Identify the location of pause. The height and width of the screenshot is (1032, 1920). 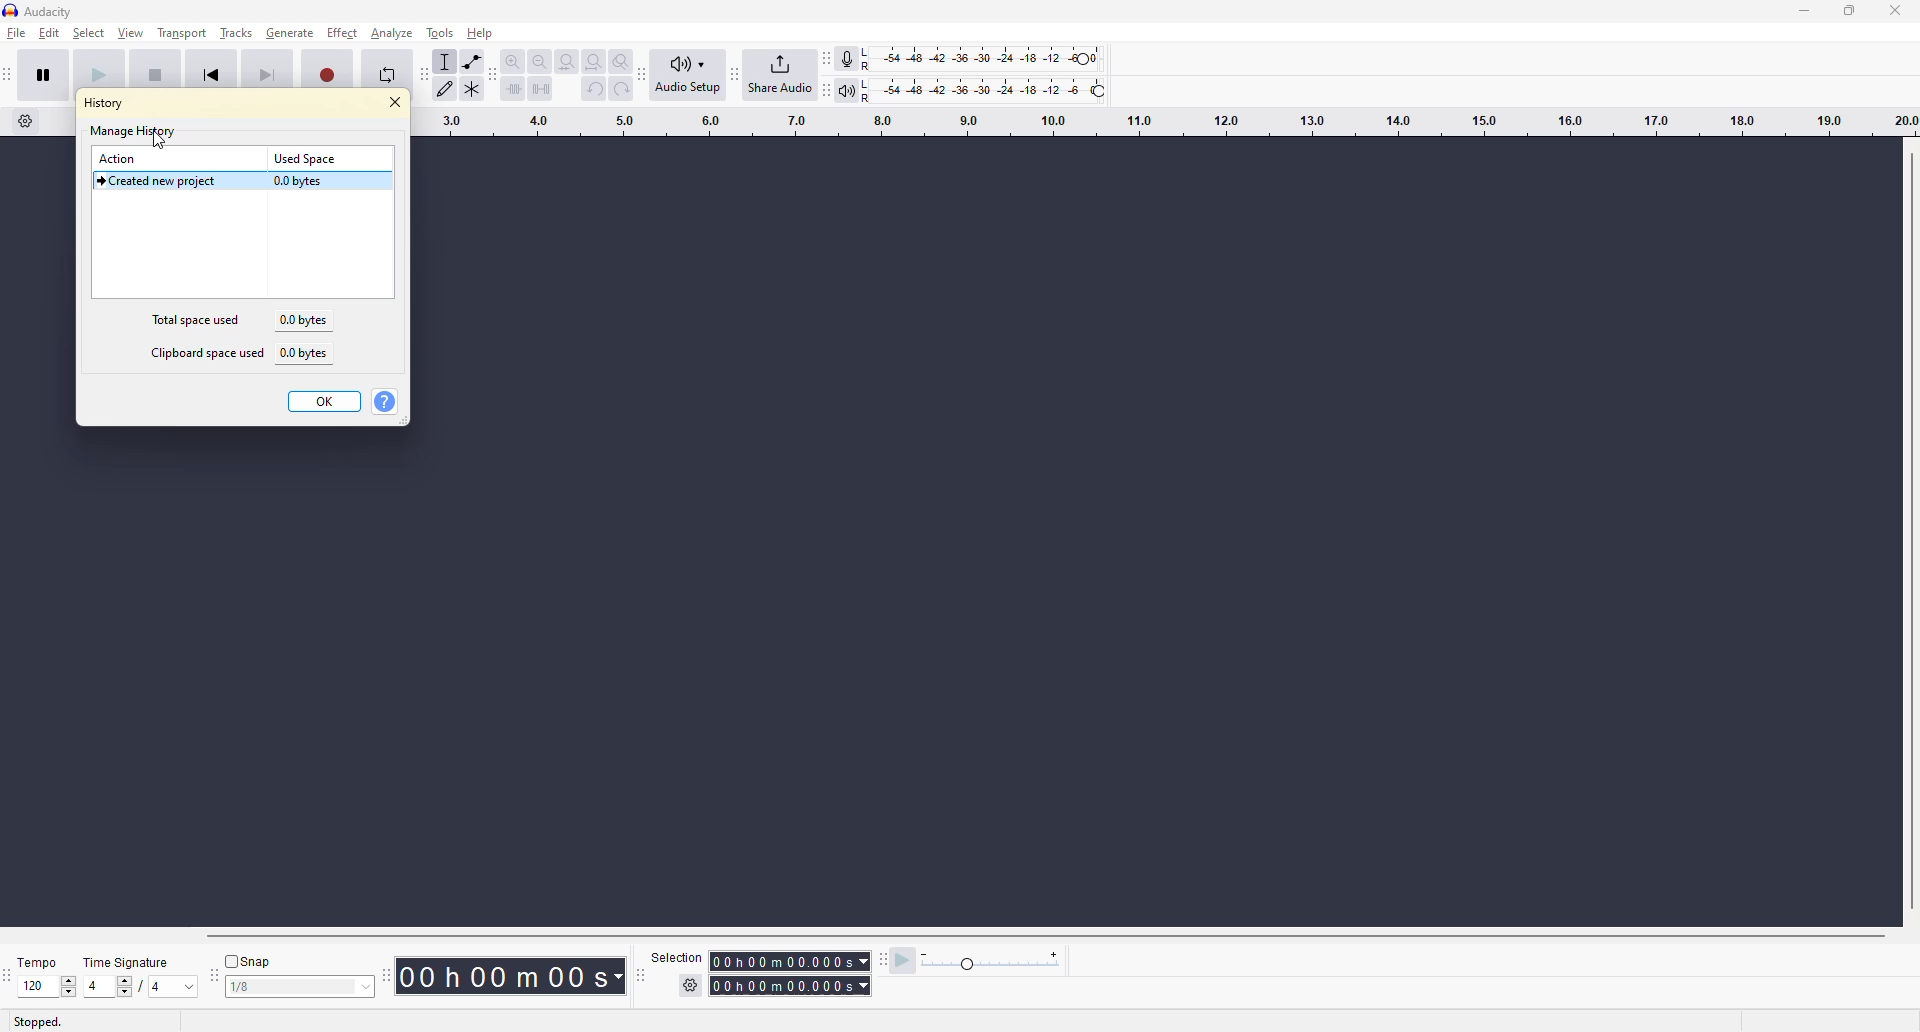
(49, 77).